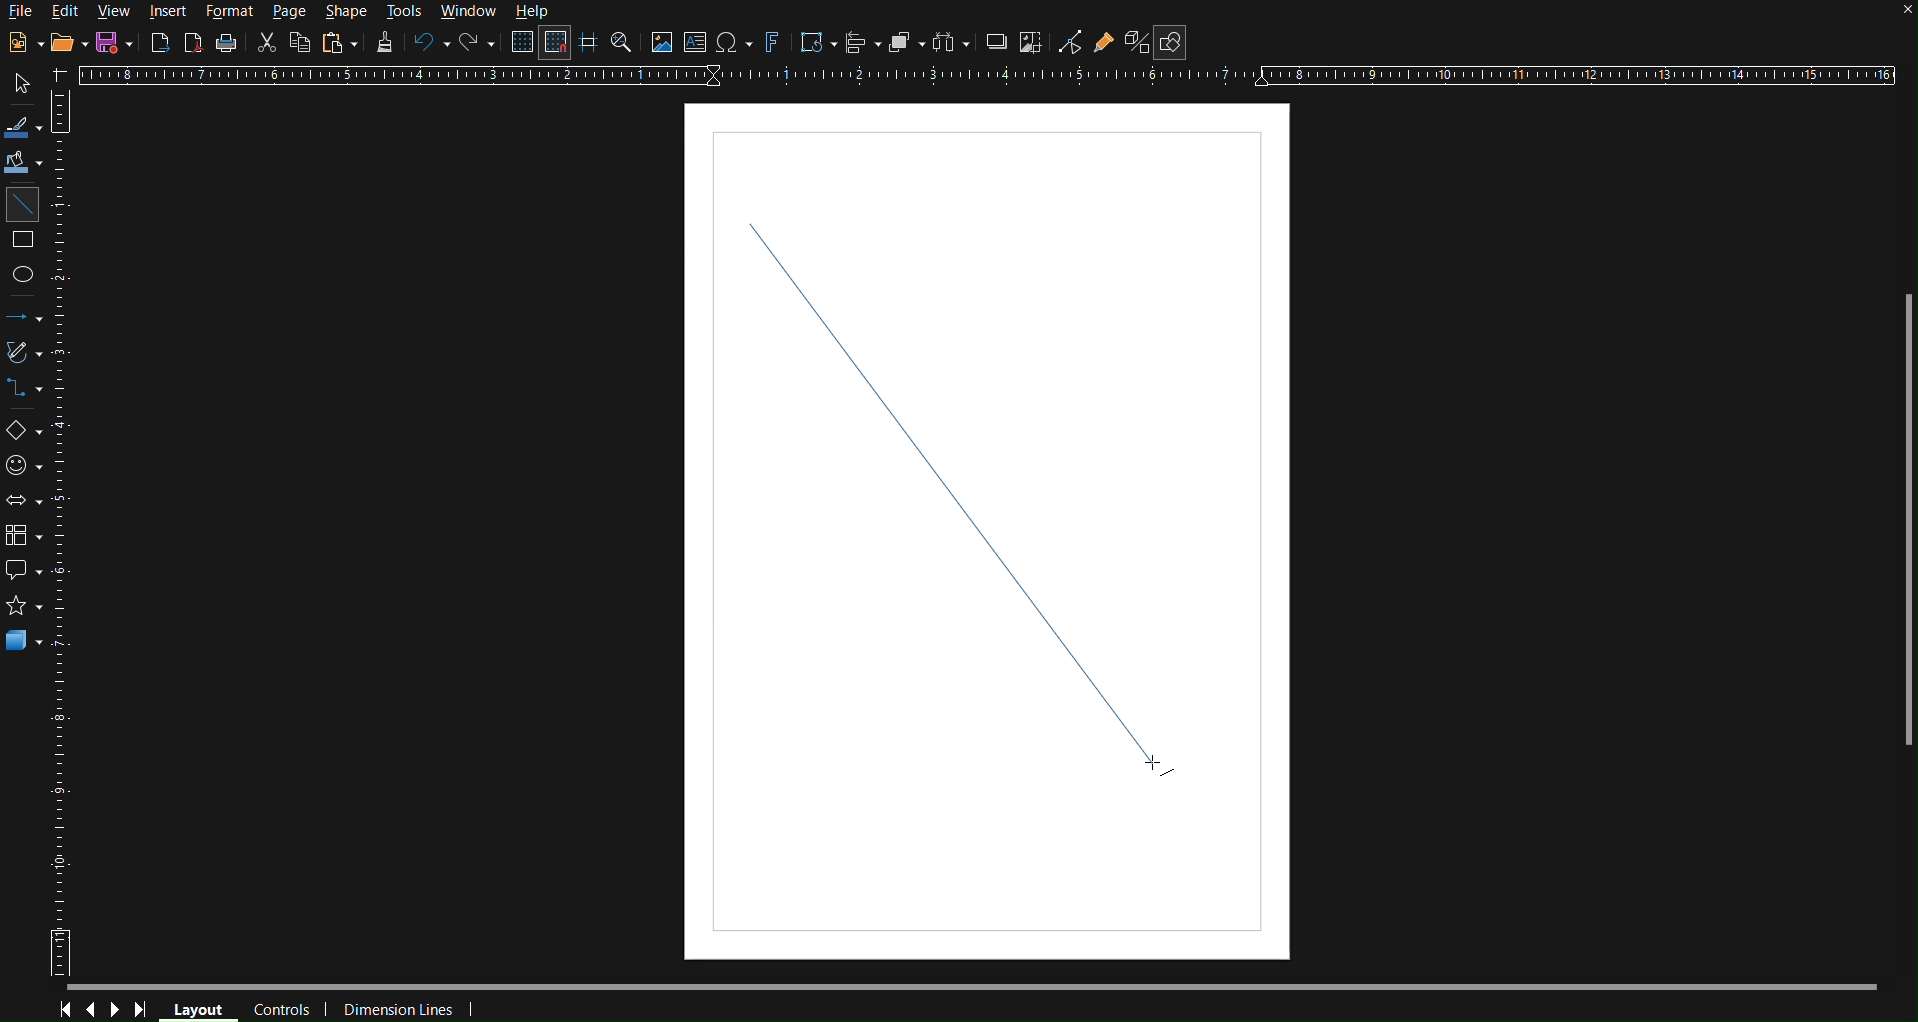 Image resolution: width=1918 pixels, height=1022 pixels. What do you see at coordinates (169, 12) in the screenshot?
I see `Insert` at bounding box center [169, 12].